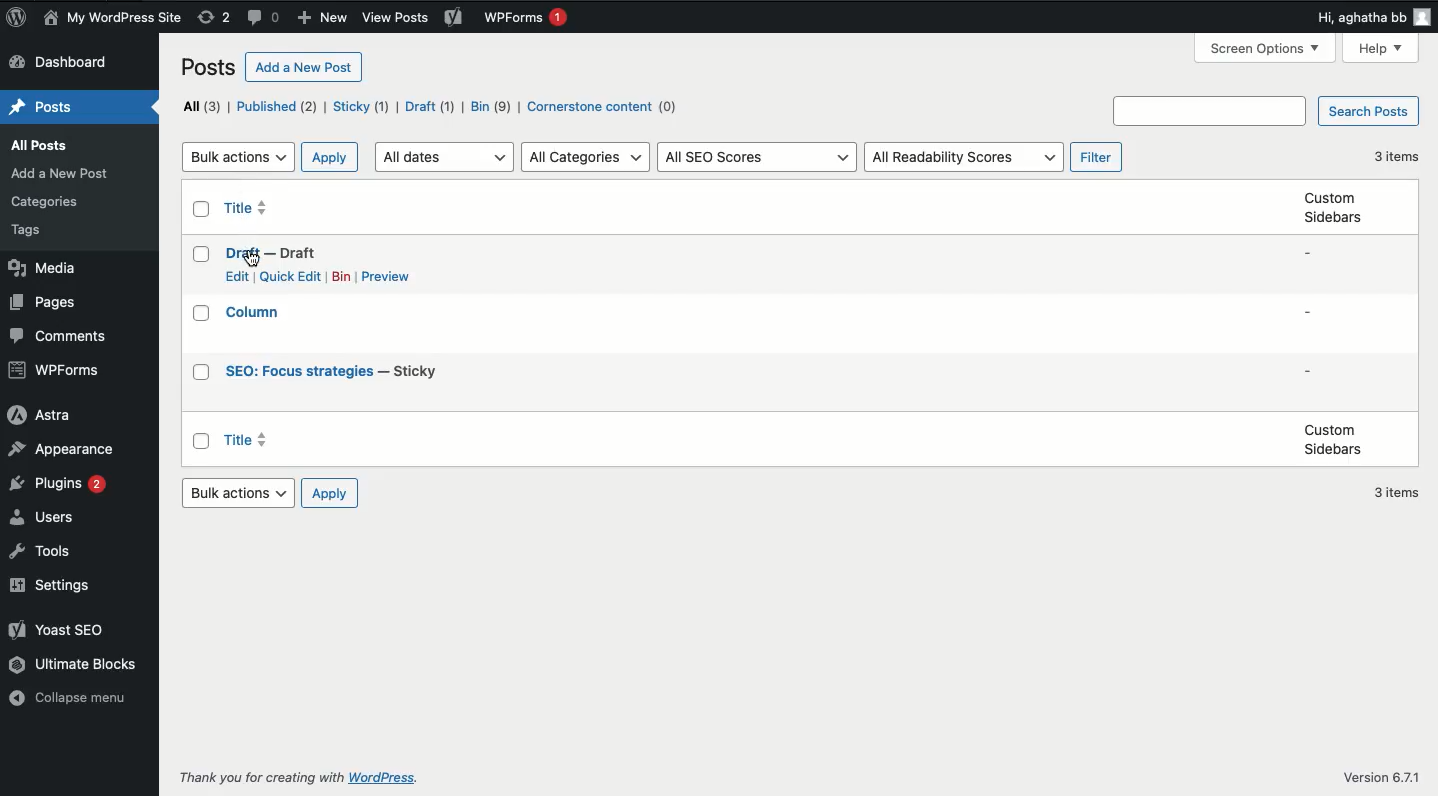 Image resolution: width=1438 pixels, height=796 pixels. What do you see at coordinates (203, 209) in the screenshot?
I see `Checkbox` at bounding box center [203, 209].